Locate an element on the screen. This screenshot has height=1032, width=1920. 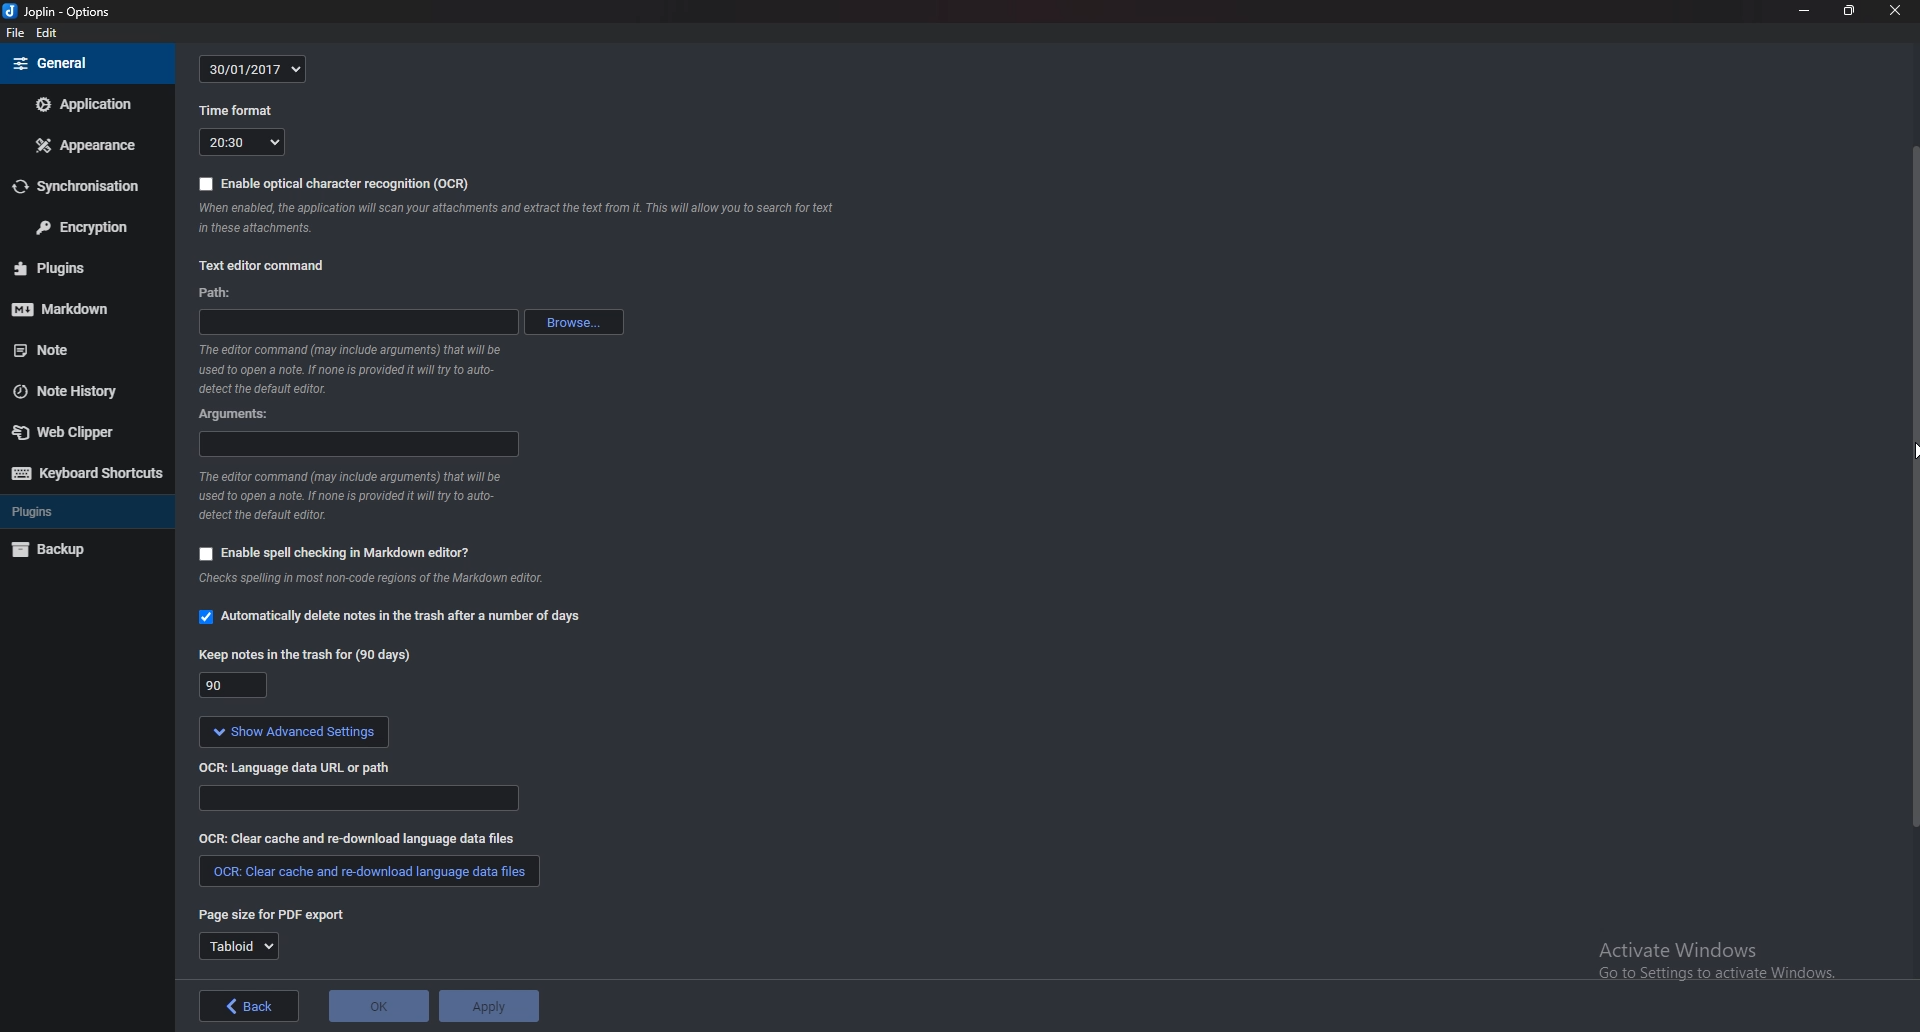
close is located at coordinates (1888, 13).